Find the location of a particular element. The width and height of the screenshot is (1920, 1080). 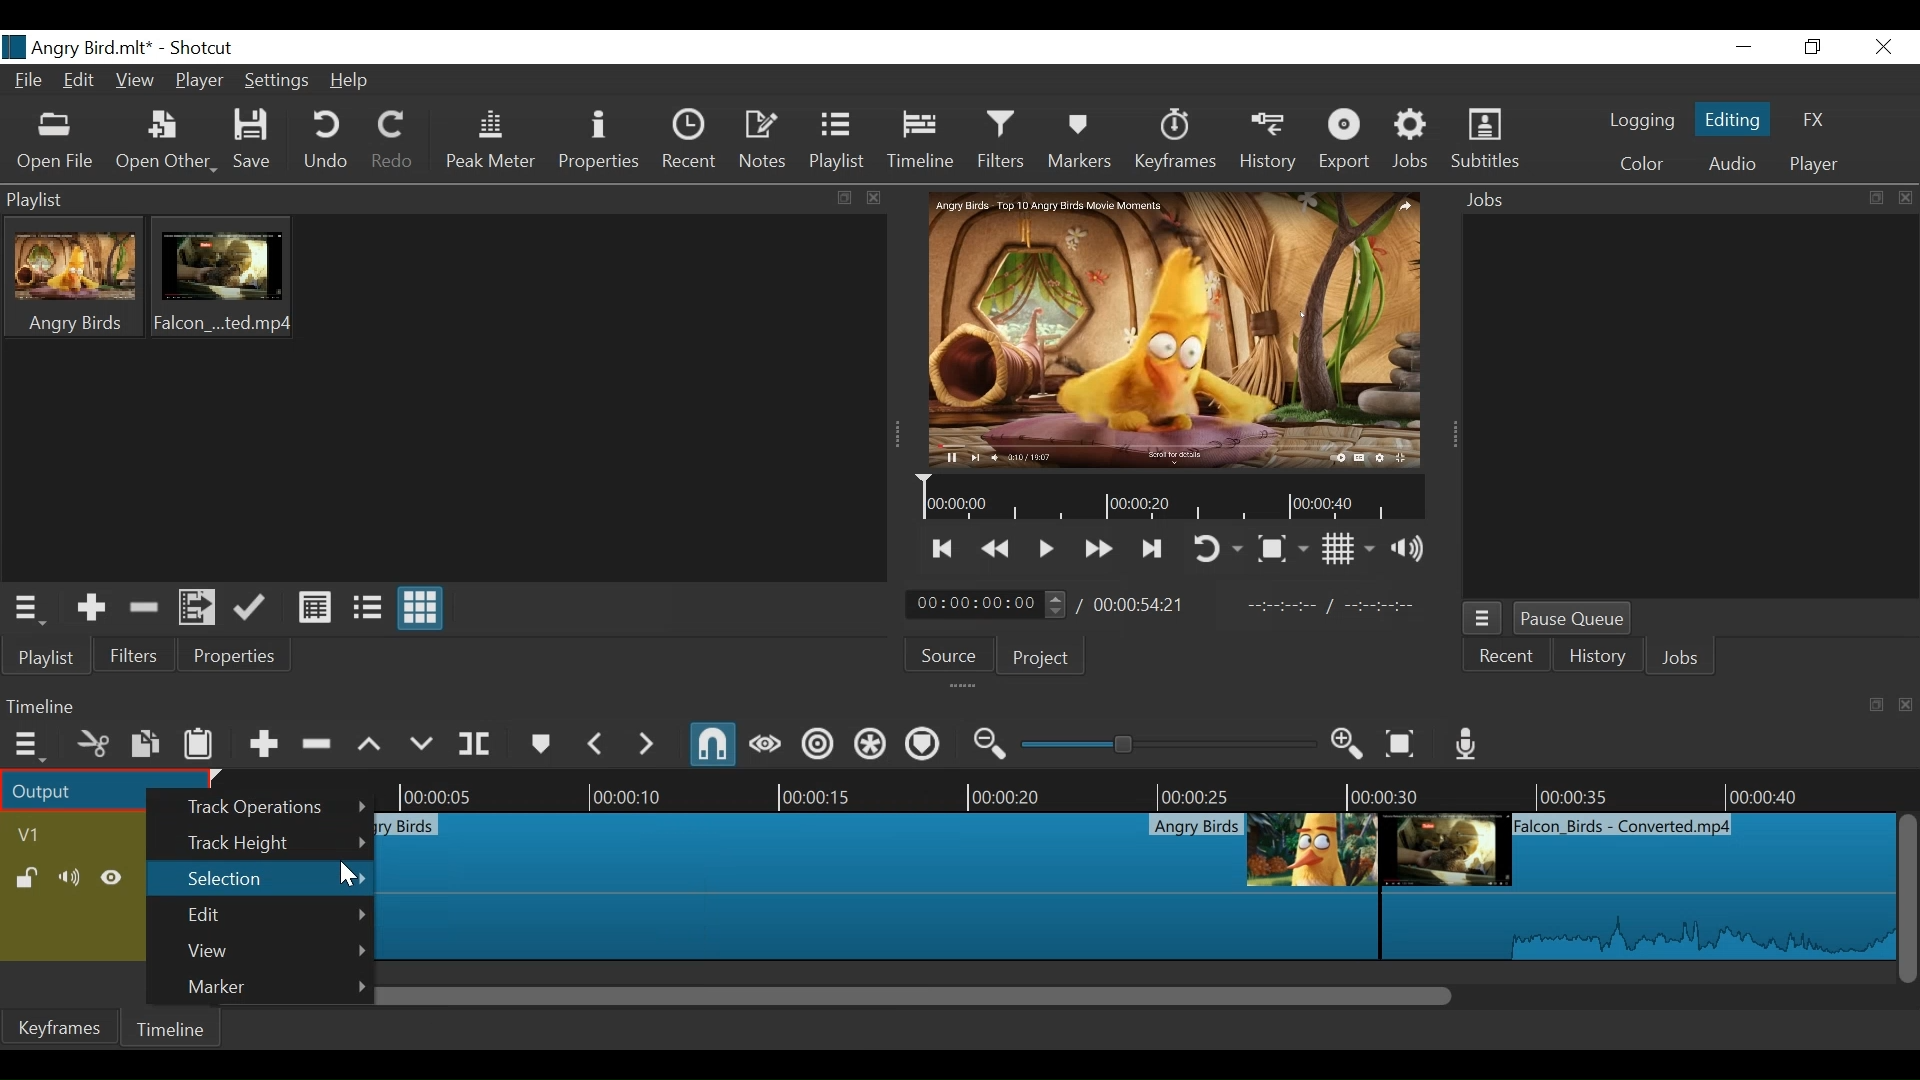

Toggle zoo is located at coordinates (1283, 549).